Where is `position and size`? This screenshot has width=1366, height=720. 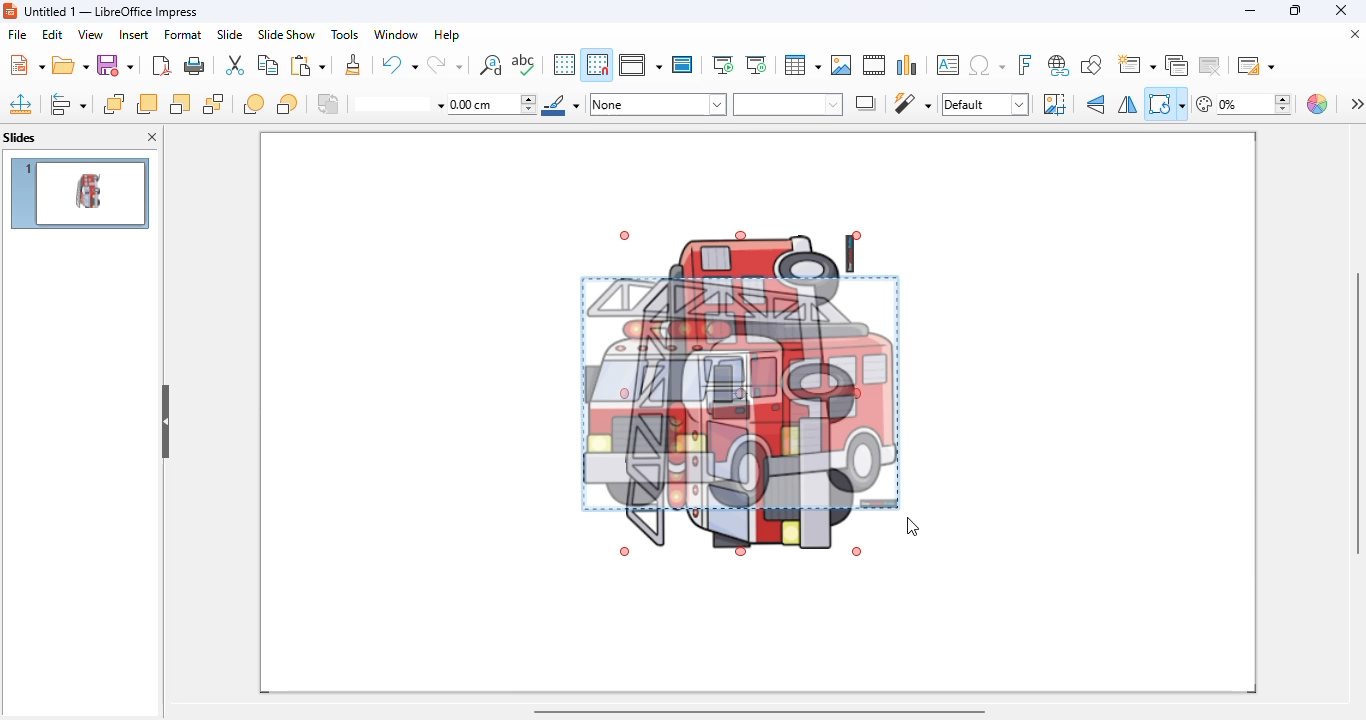 position and size is located at coordinates (21, 104).